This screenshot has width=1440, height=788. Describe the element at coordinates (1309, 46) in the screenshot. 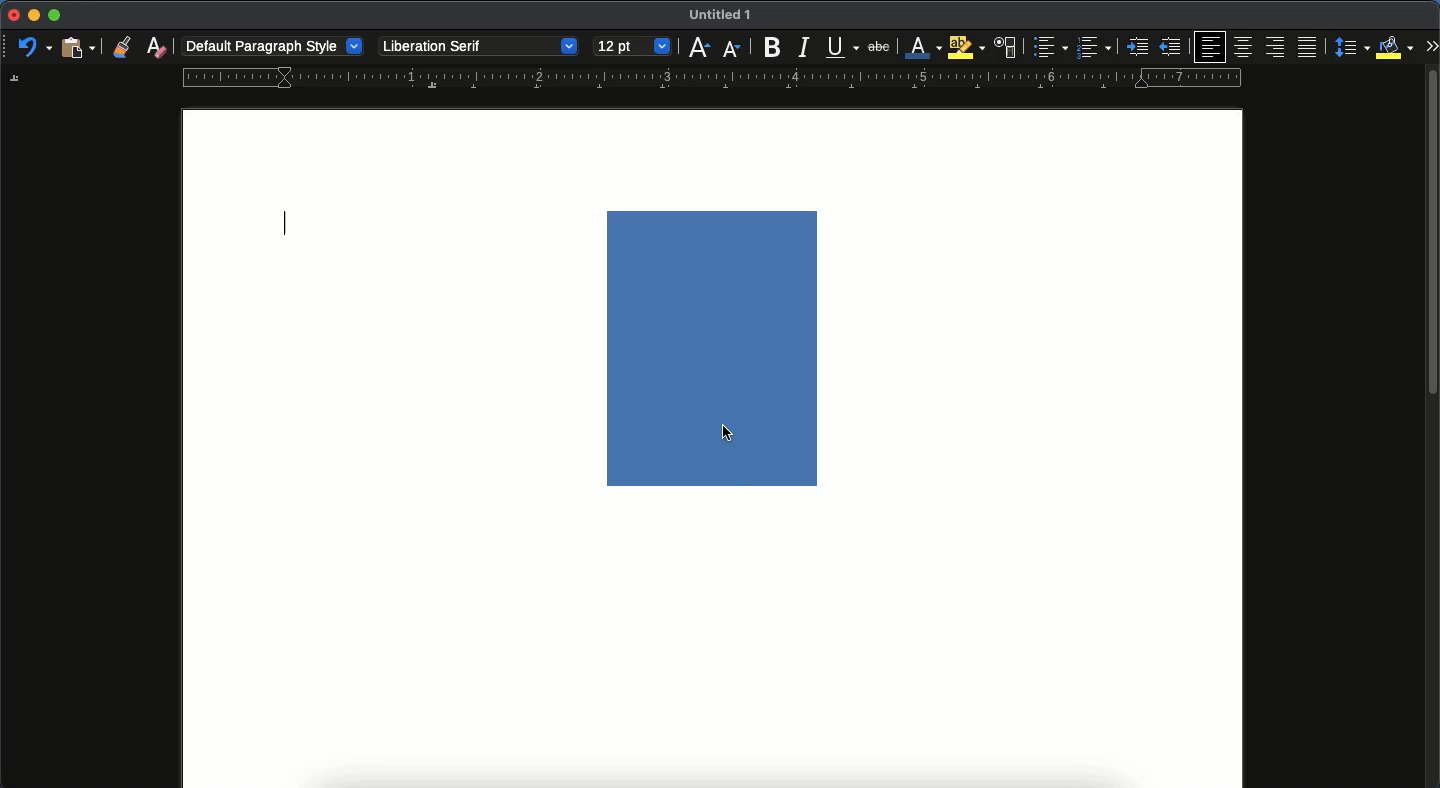

I see `justification ` at that location.